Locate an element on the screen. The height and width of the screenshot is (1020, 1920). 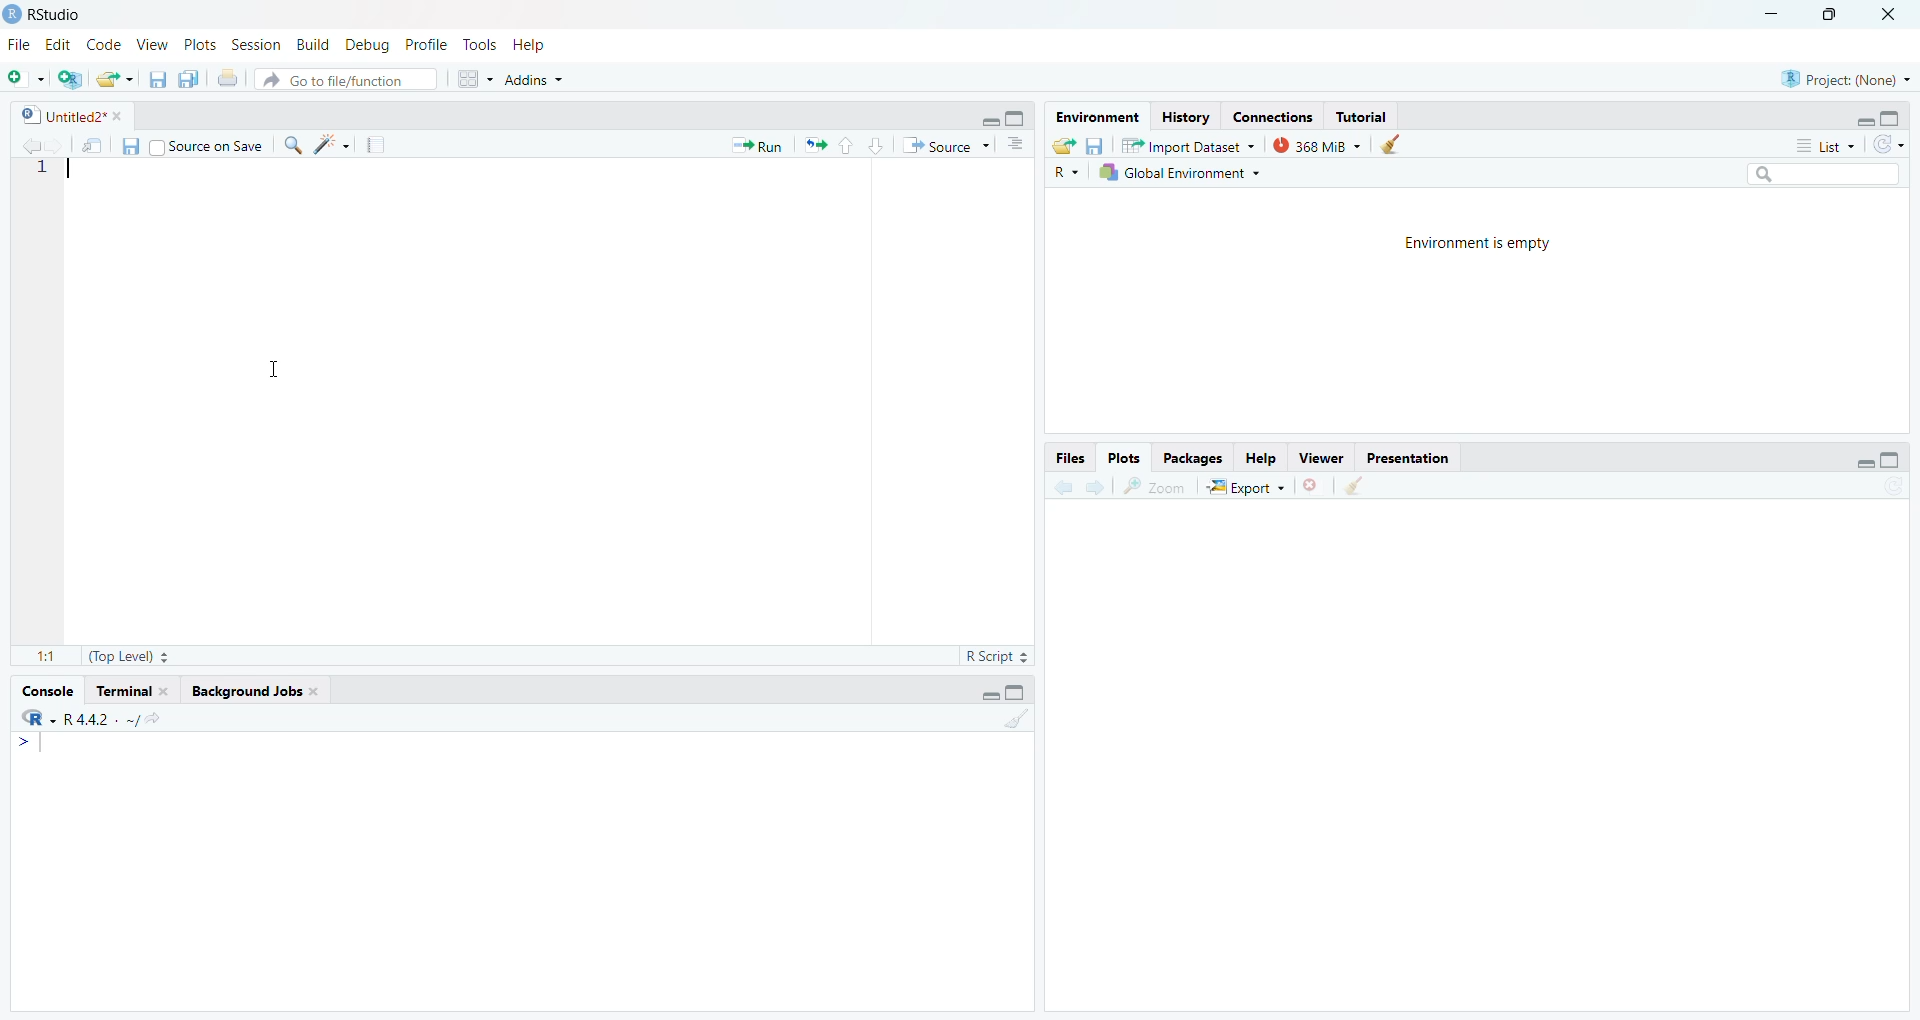
| Debug is located at coordinates (370, 46).